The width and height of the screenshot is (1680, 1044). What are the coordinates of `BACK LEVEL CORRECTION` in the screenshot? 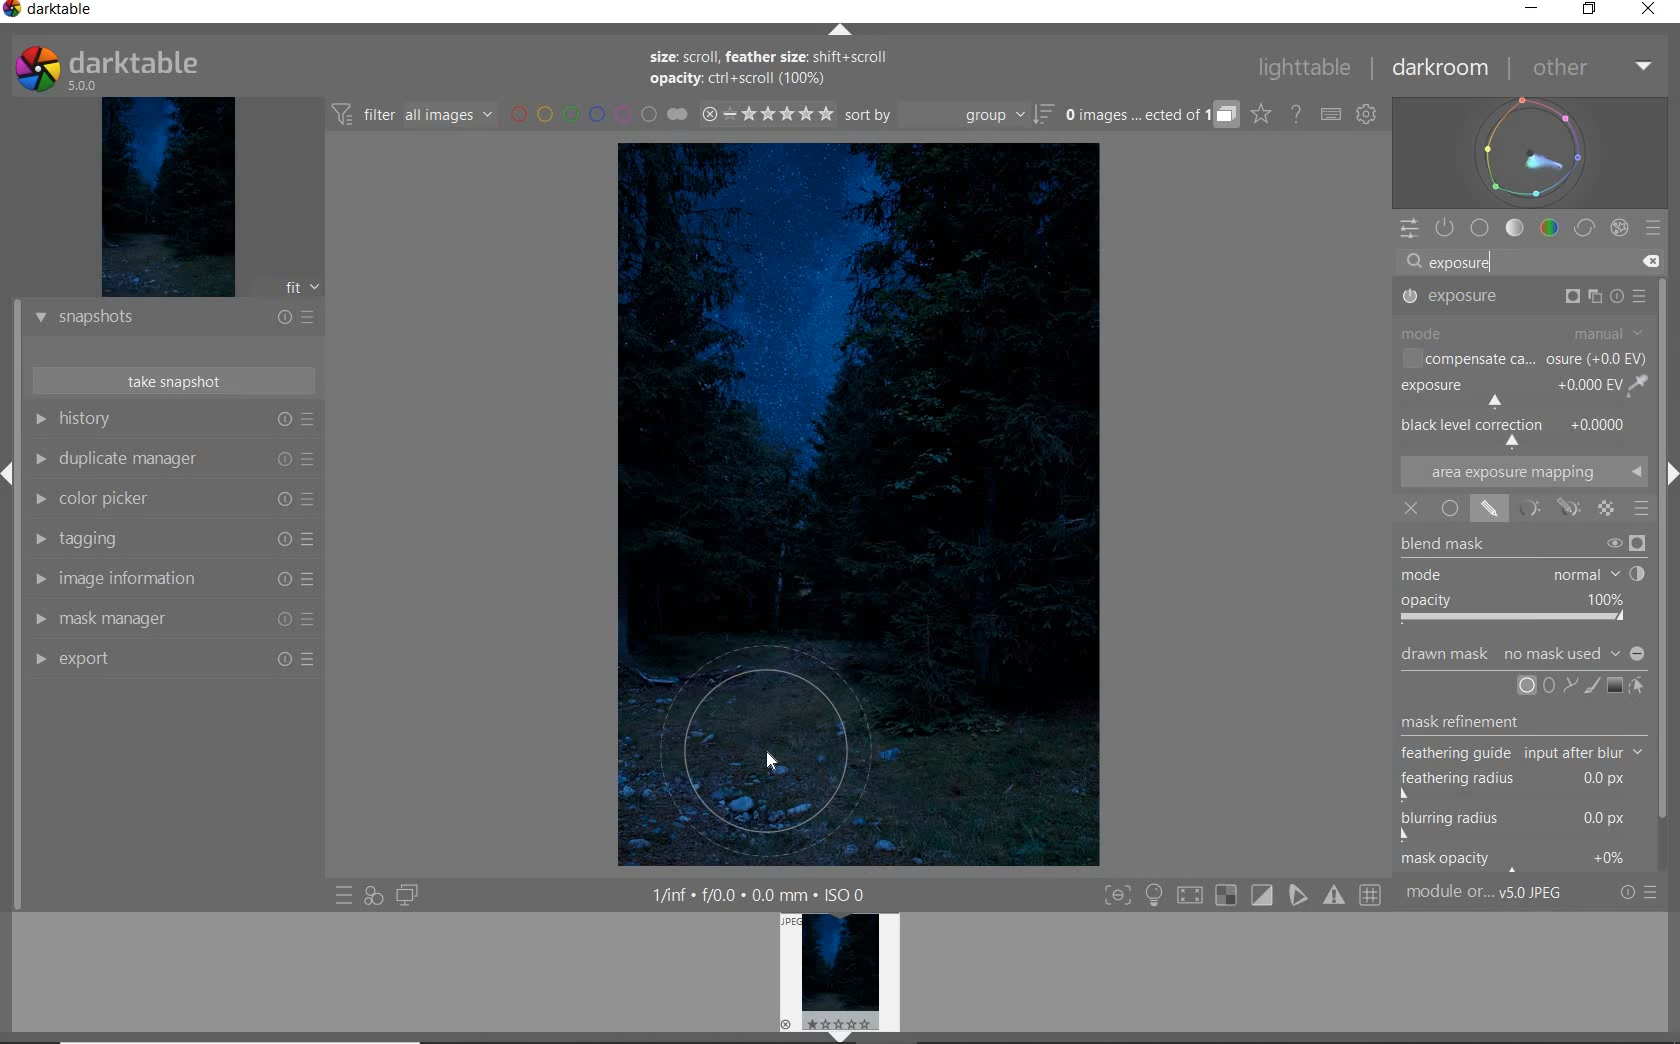 It's located at (1522, 431).